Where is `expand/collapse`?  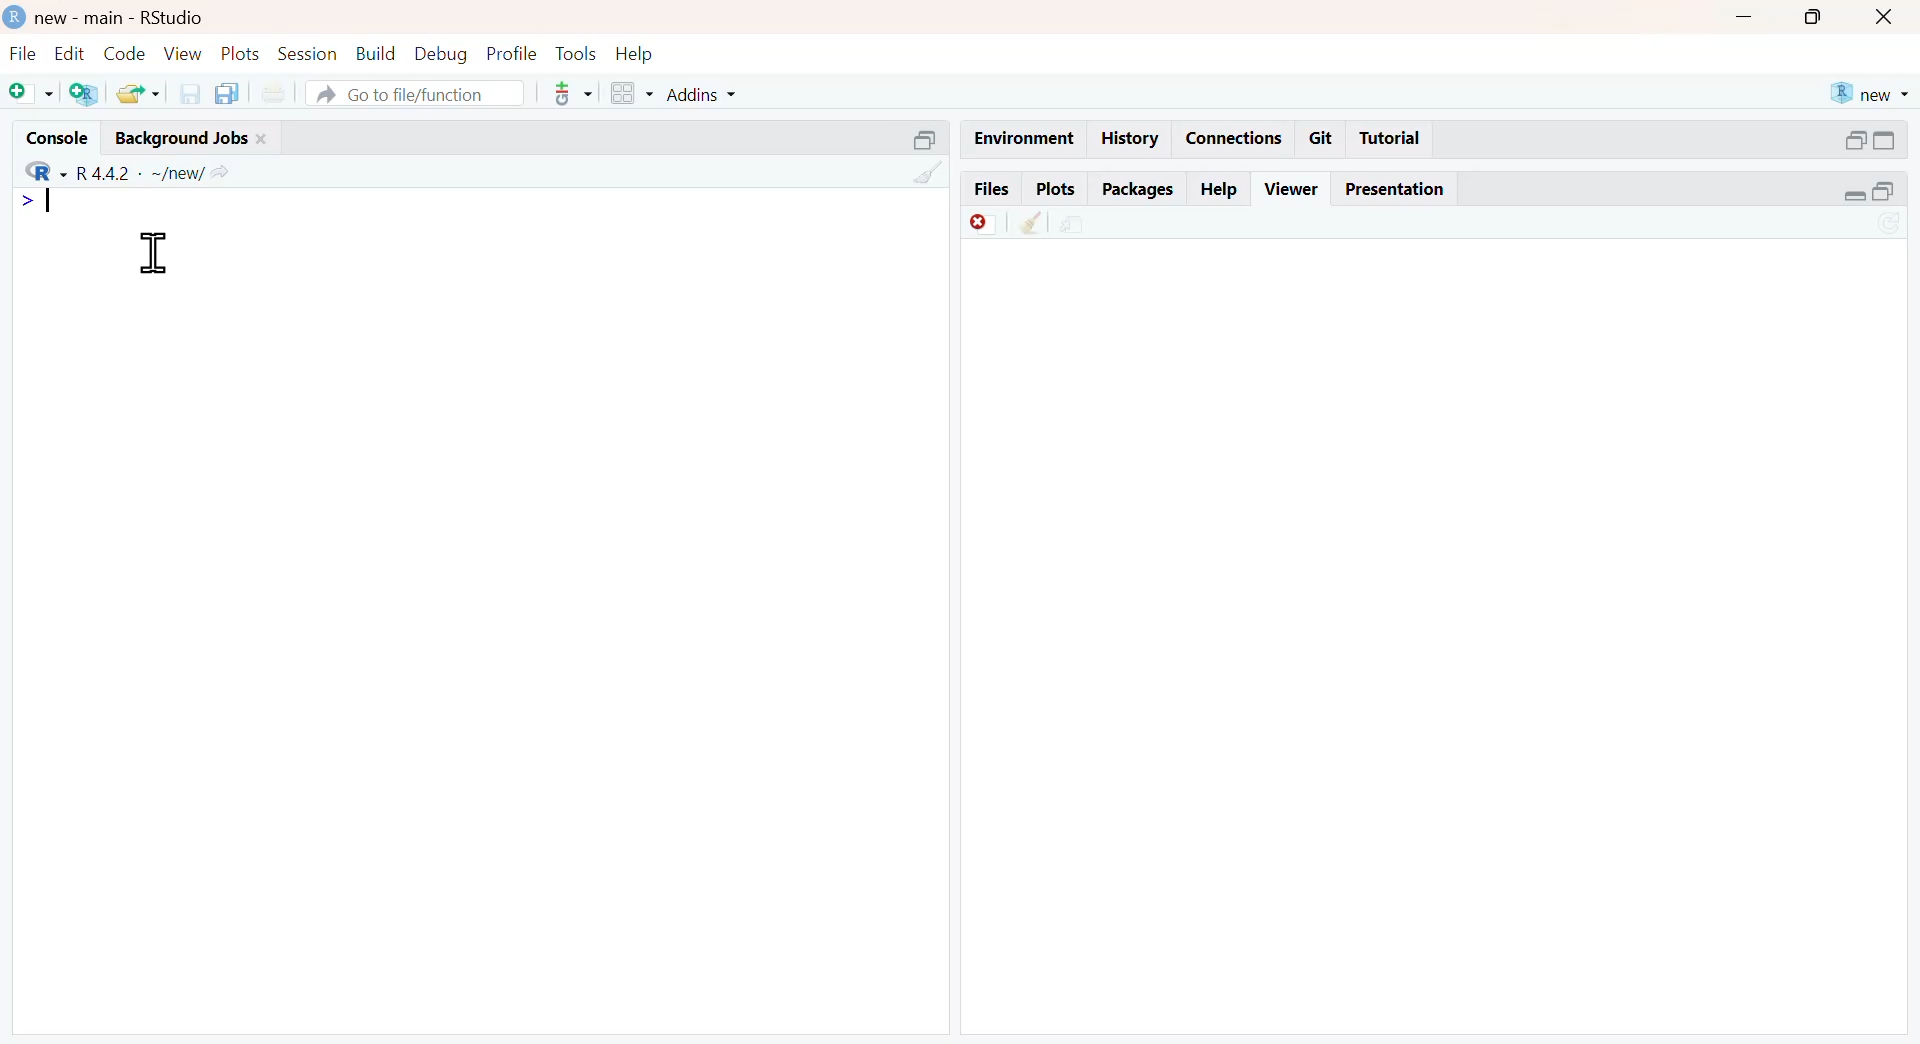 expand/collapse is located at coordinates (1886, 142).